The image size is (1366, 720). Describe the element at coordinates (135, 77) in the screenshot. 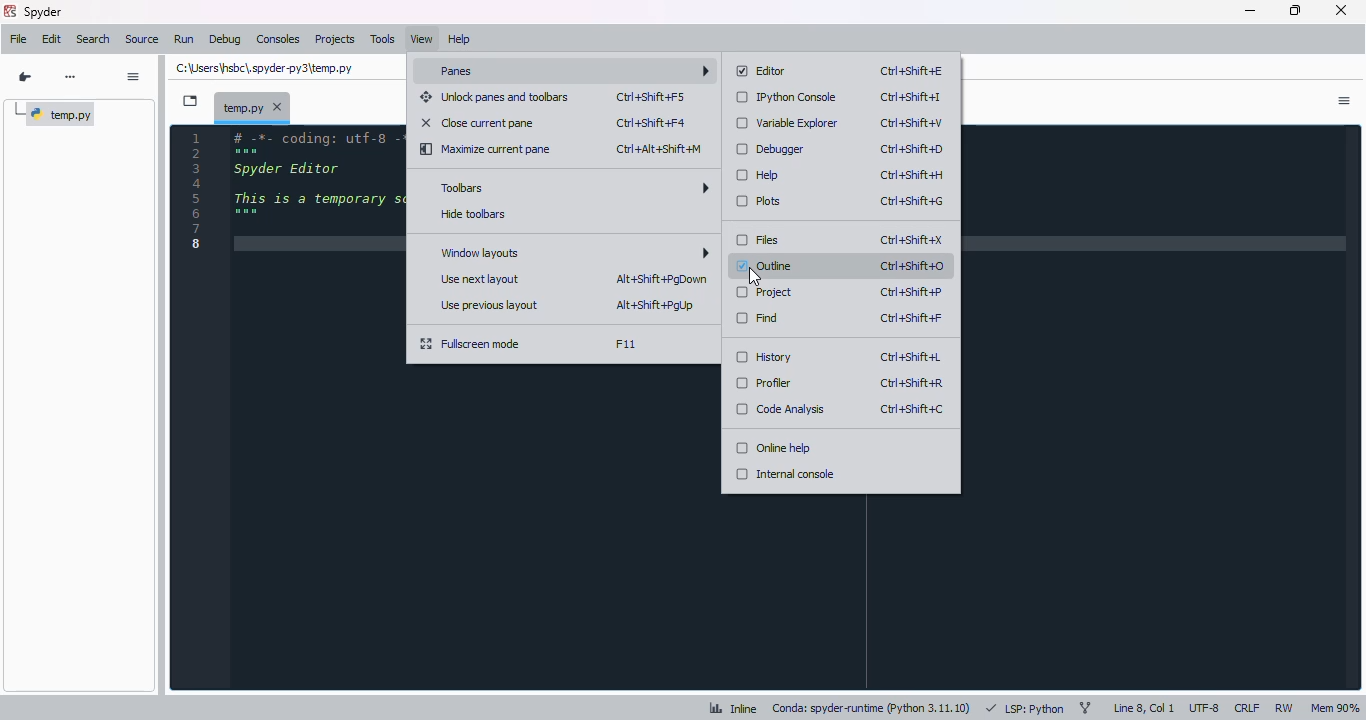

I see `options` at that location.